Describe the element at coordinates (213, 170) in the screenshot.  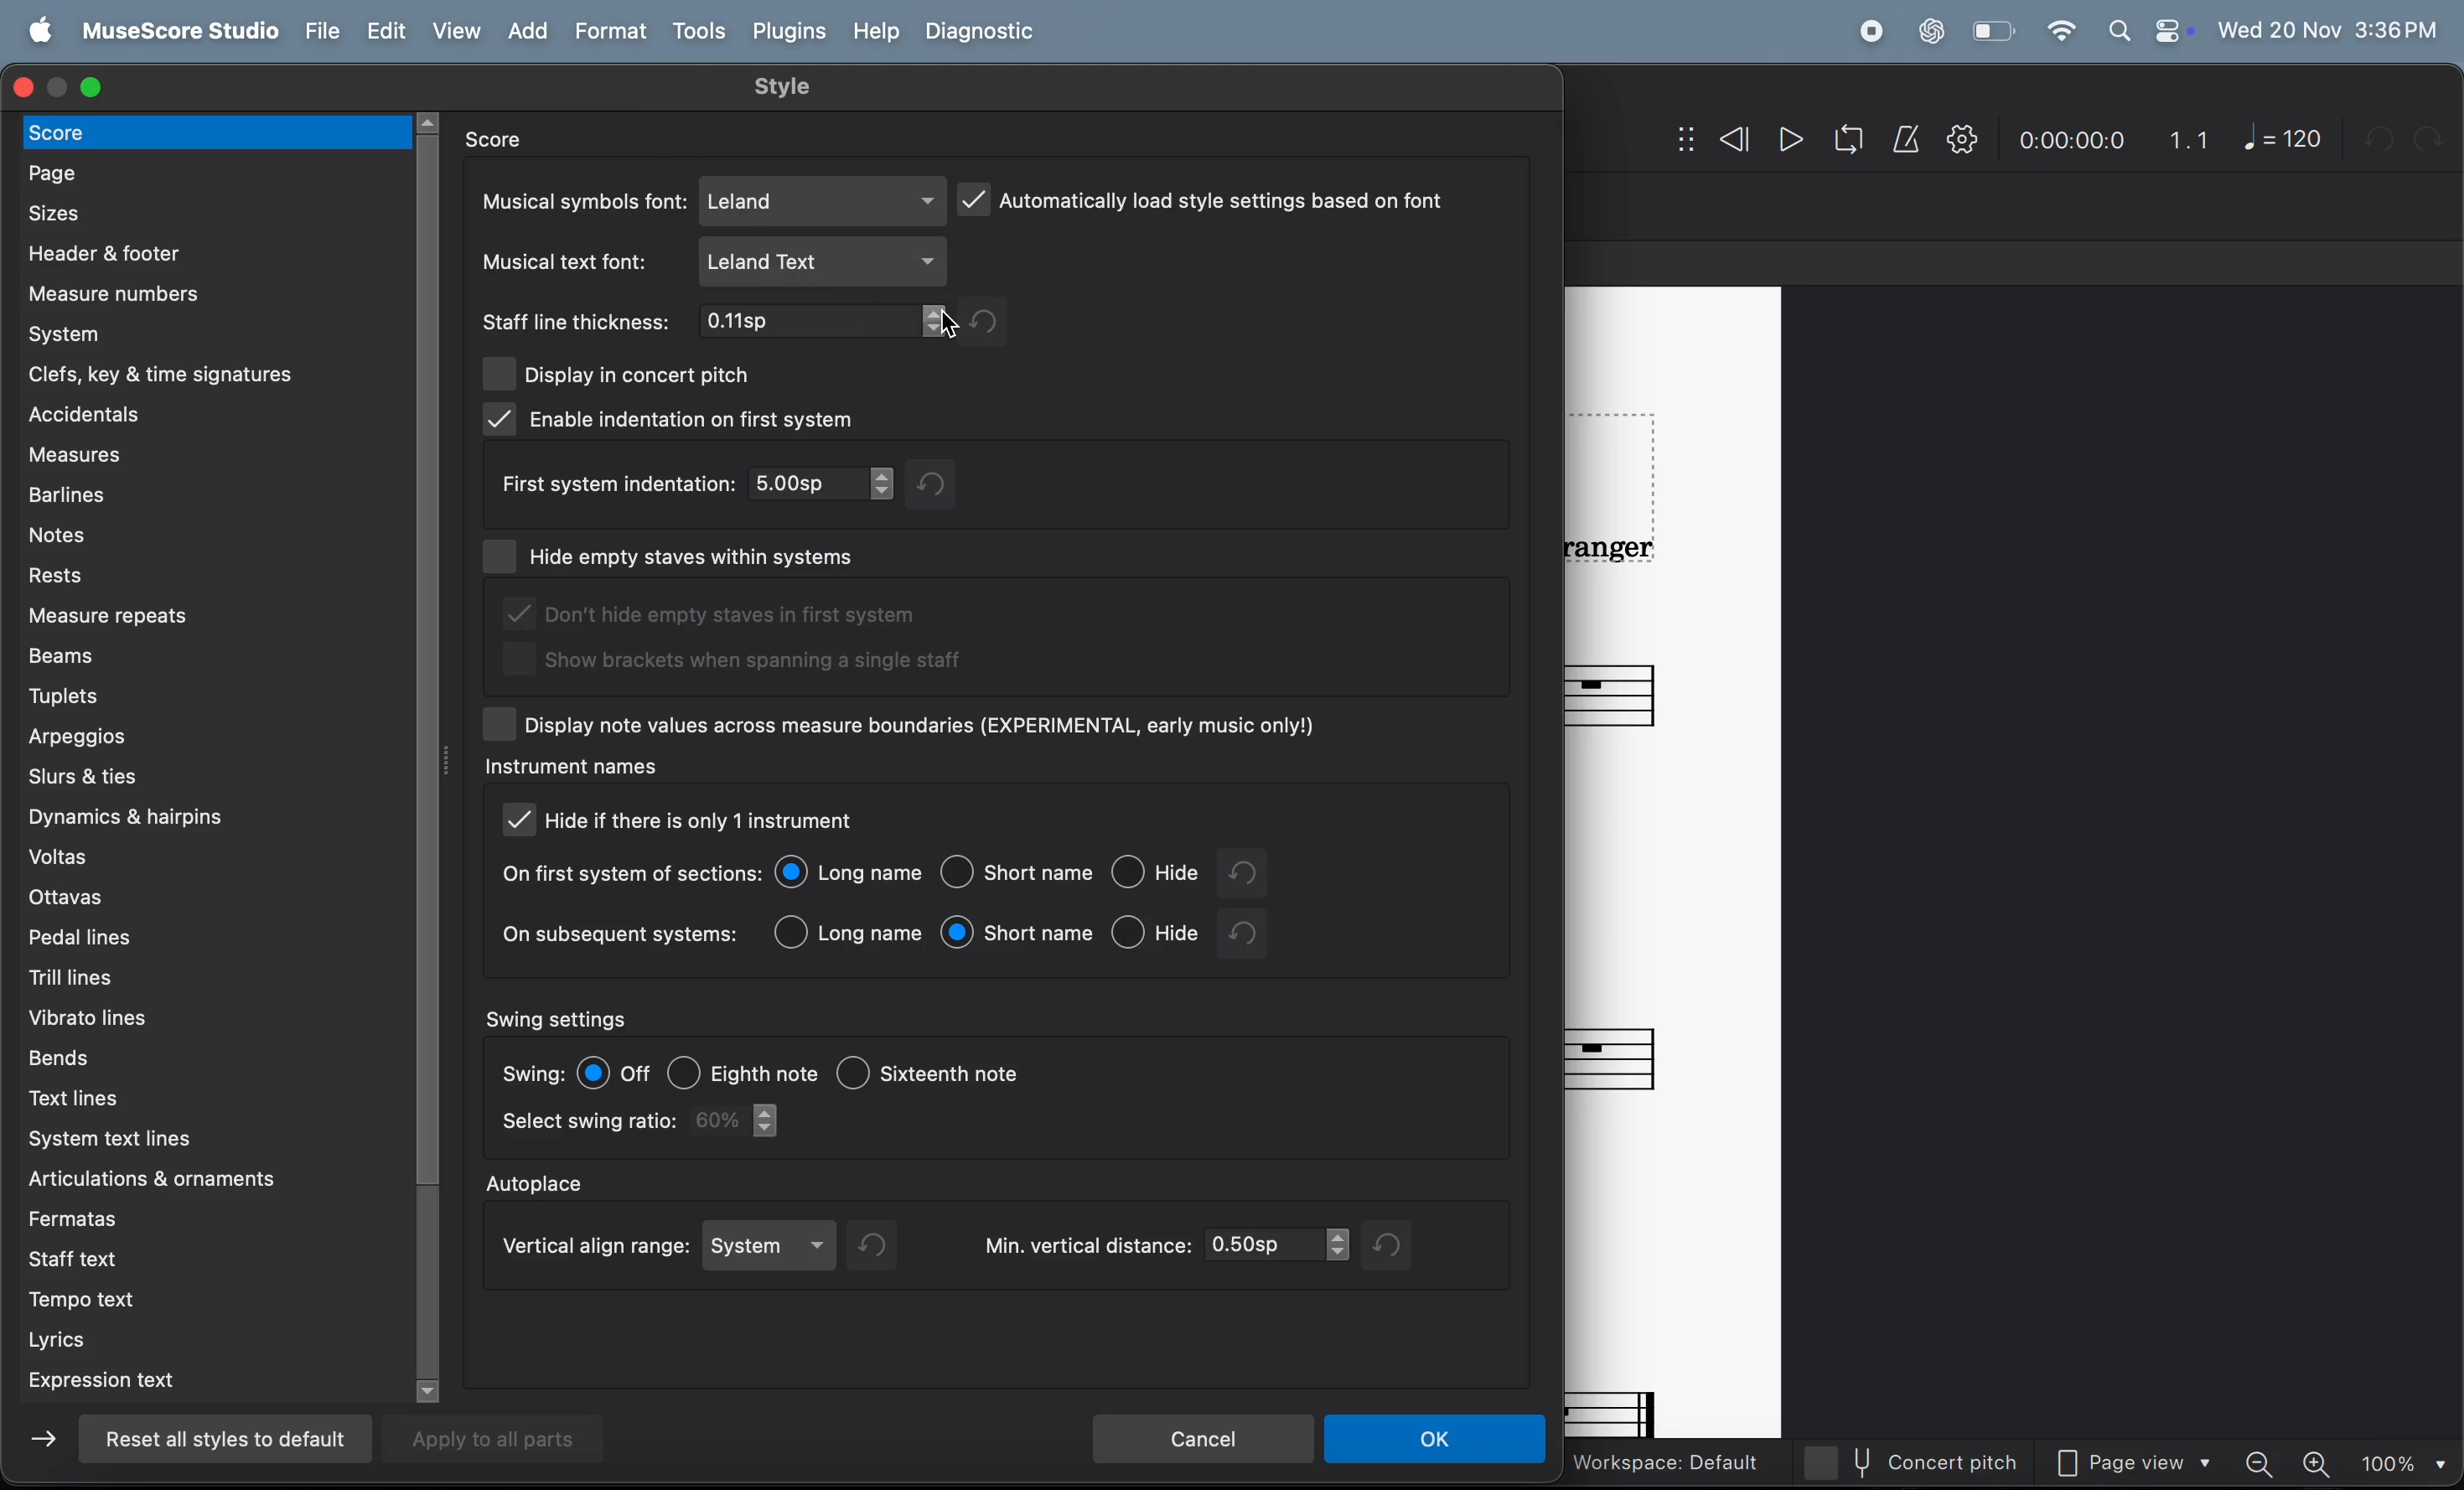
I see `page ` at that location.